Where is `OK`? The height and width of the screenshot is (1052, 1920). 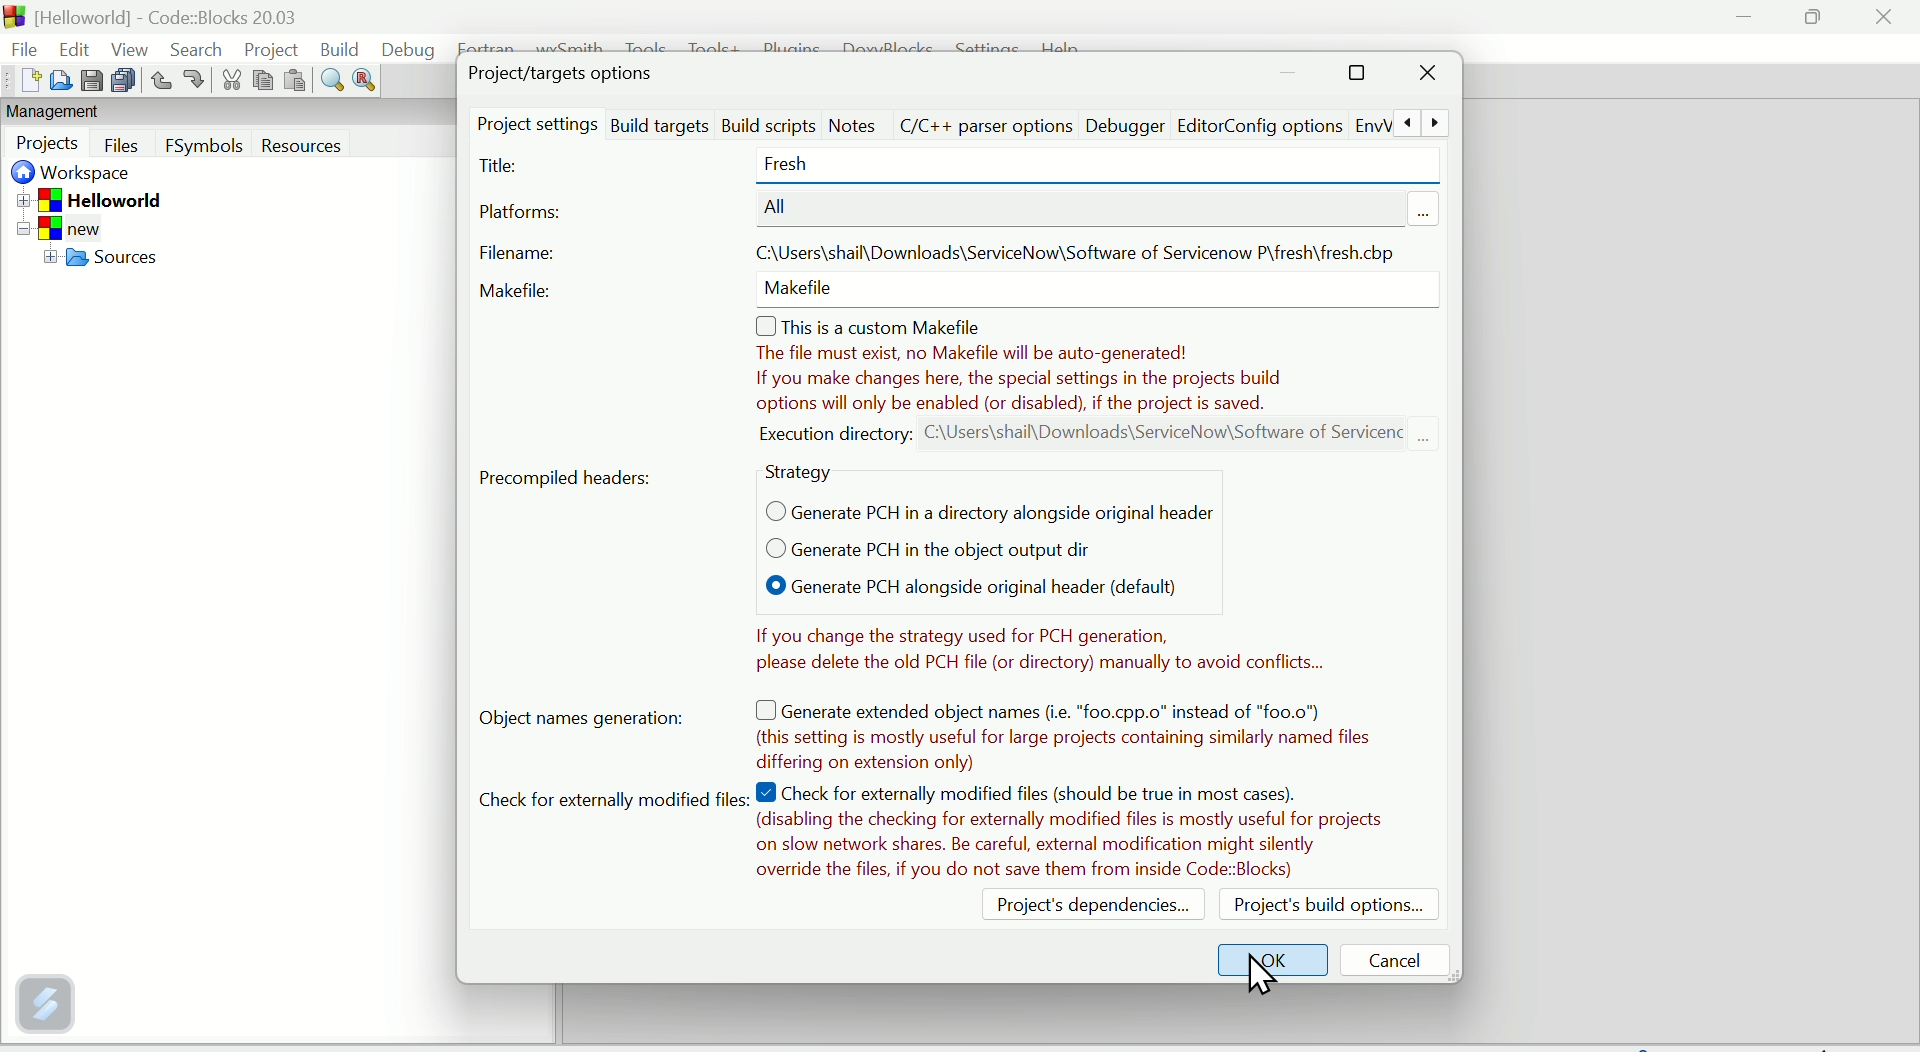
OK is located at coordinates (1276, 957).